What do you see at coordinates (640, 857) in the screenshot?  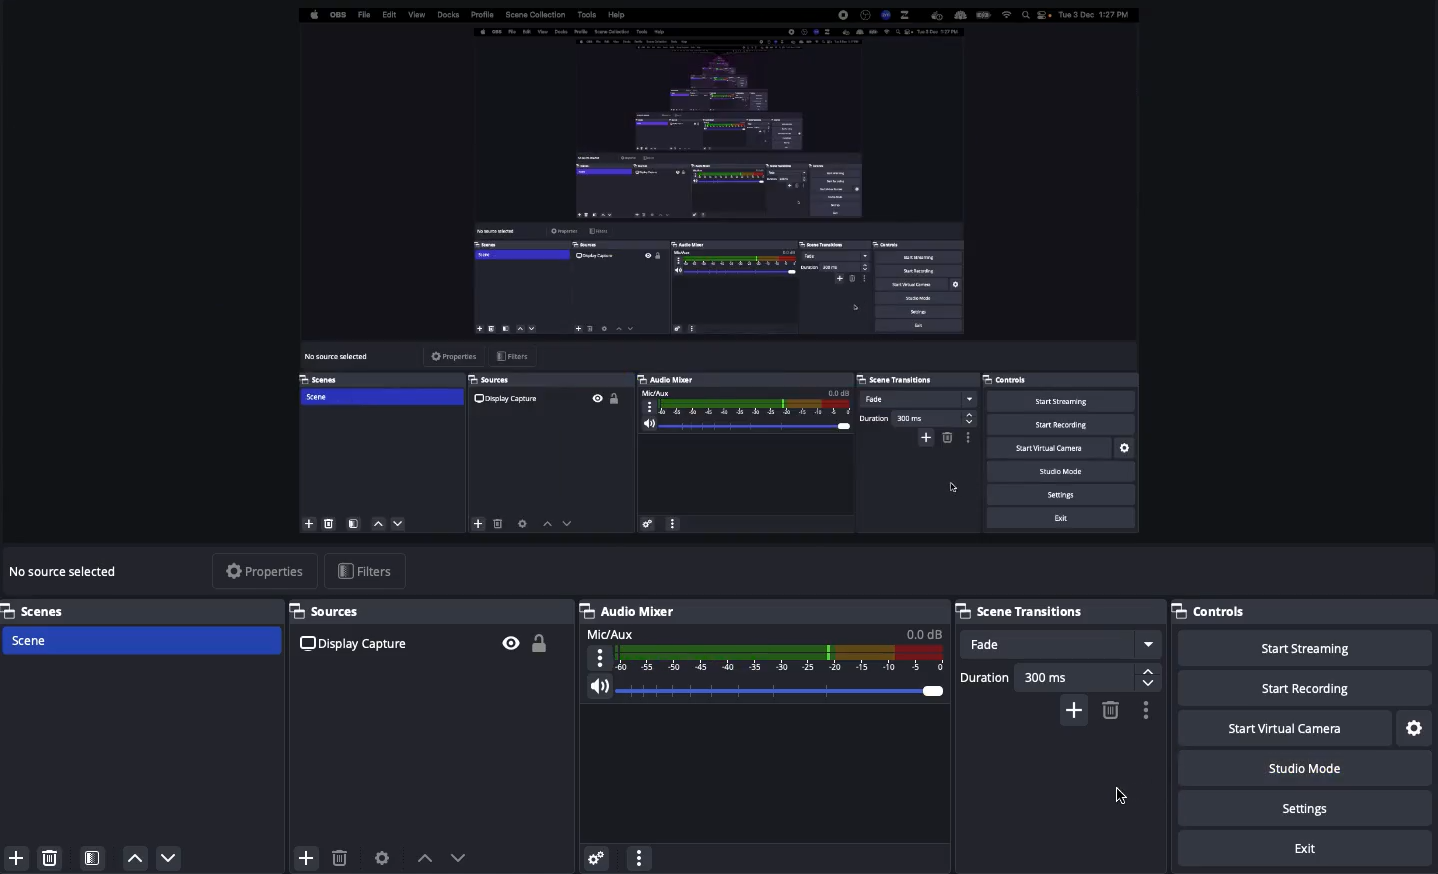 I see `options` at bounding box center [640, 857].